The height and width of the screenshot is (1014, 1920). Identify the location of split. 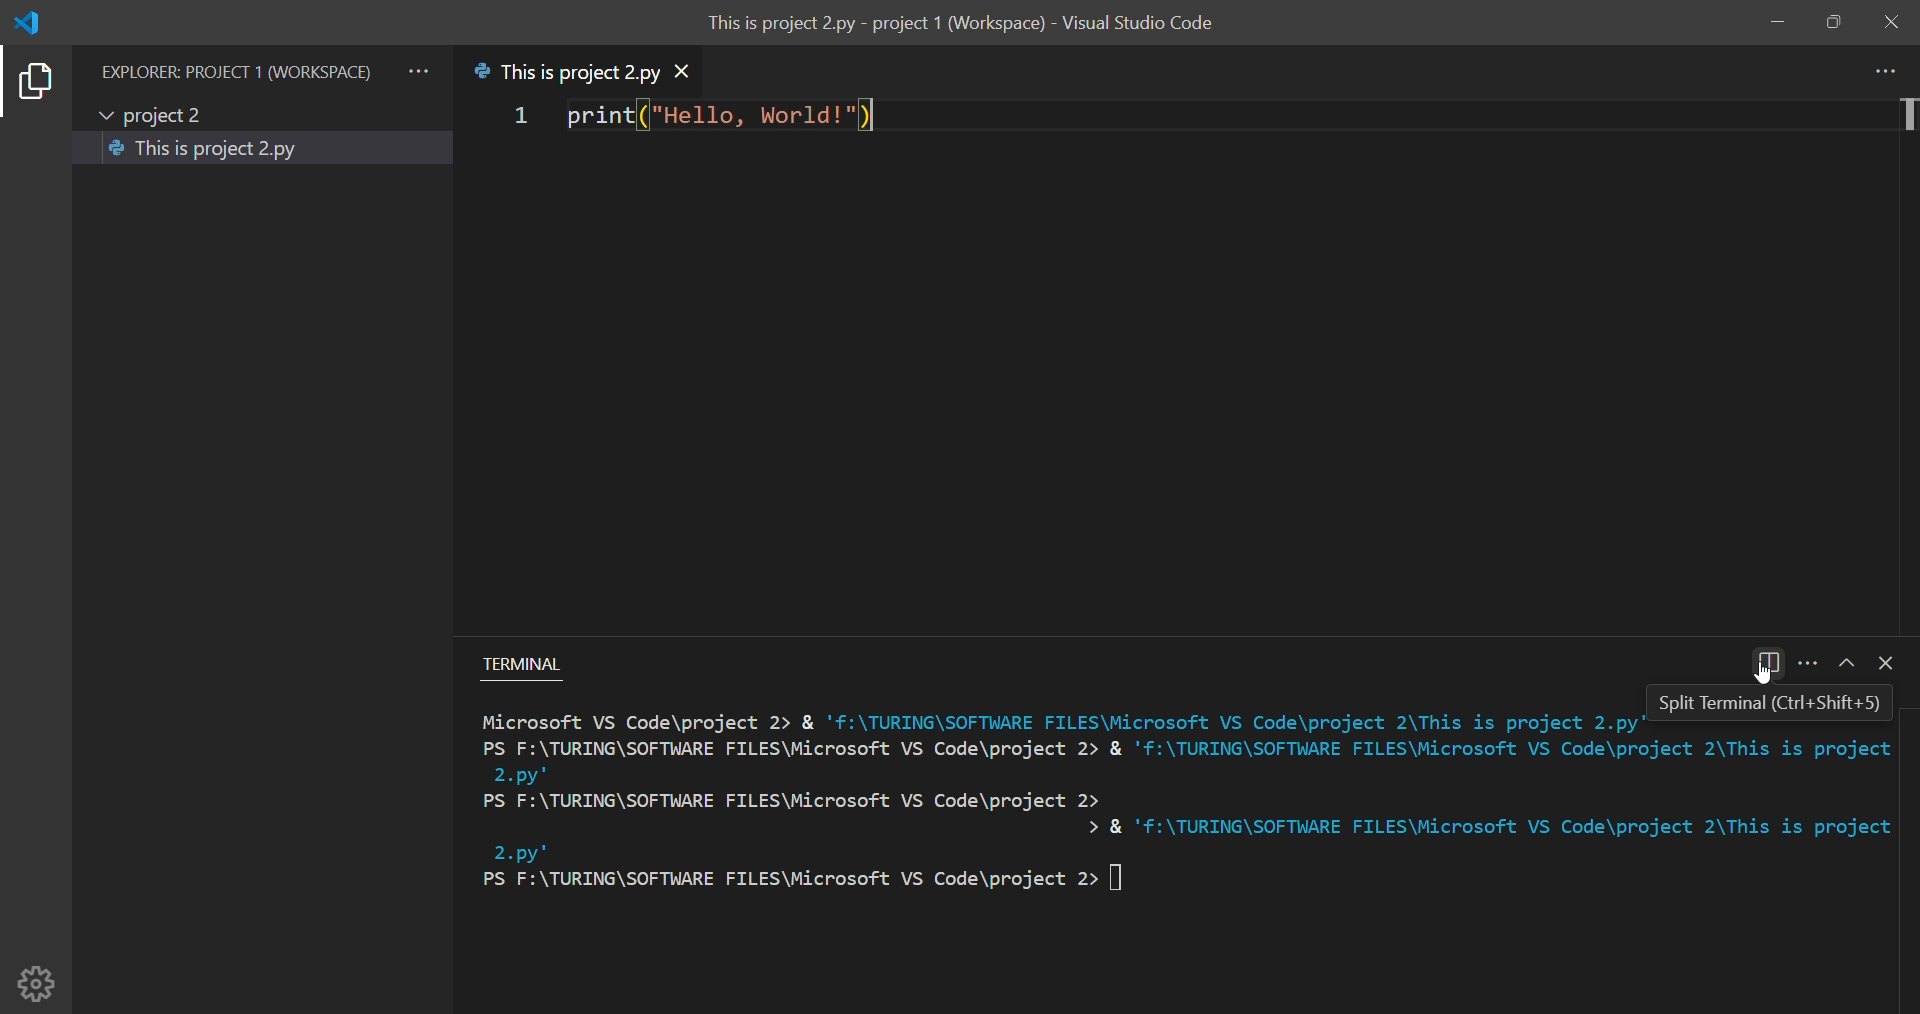
(1771, 661).